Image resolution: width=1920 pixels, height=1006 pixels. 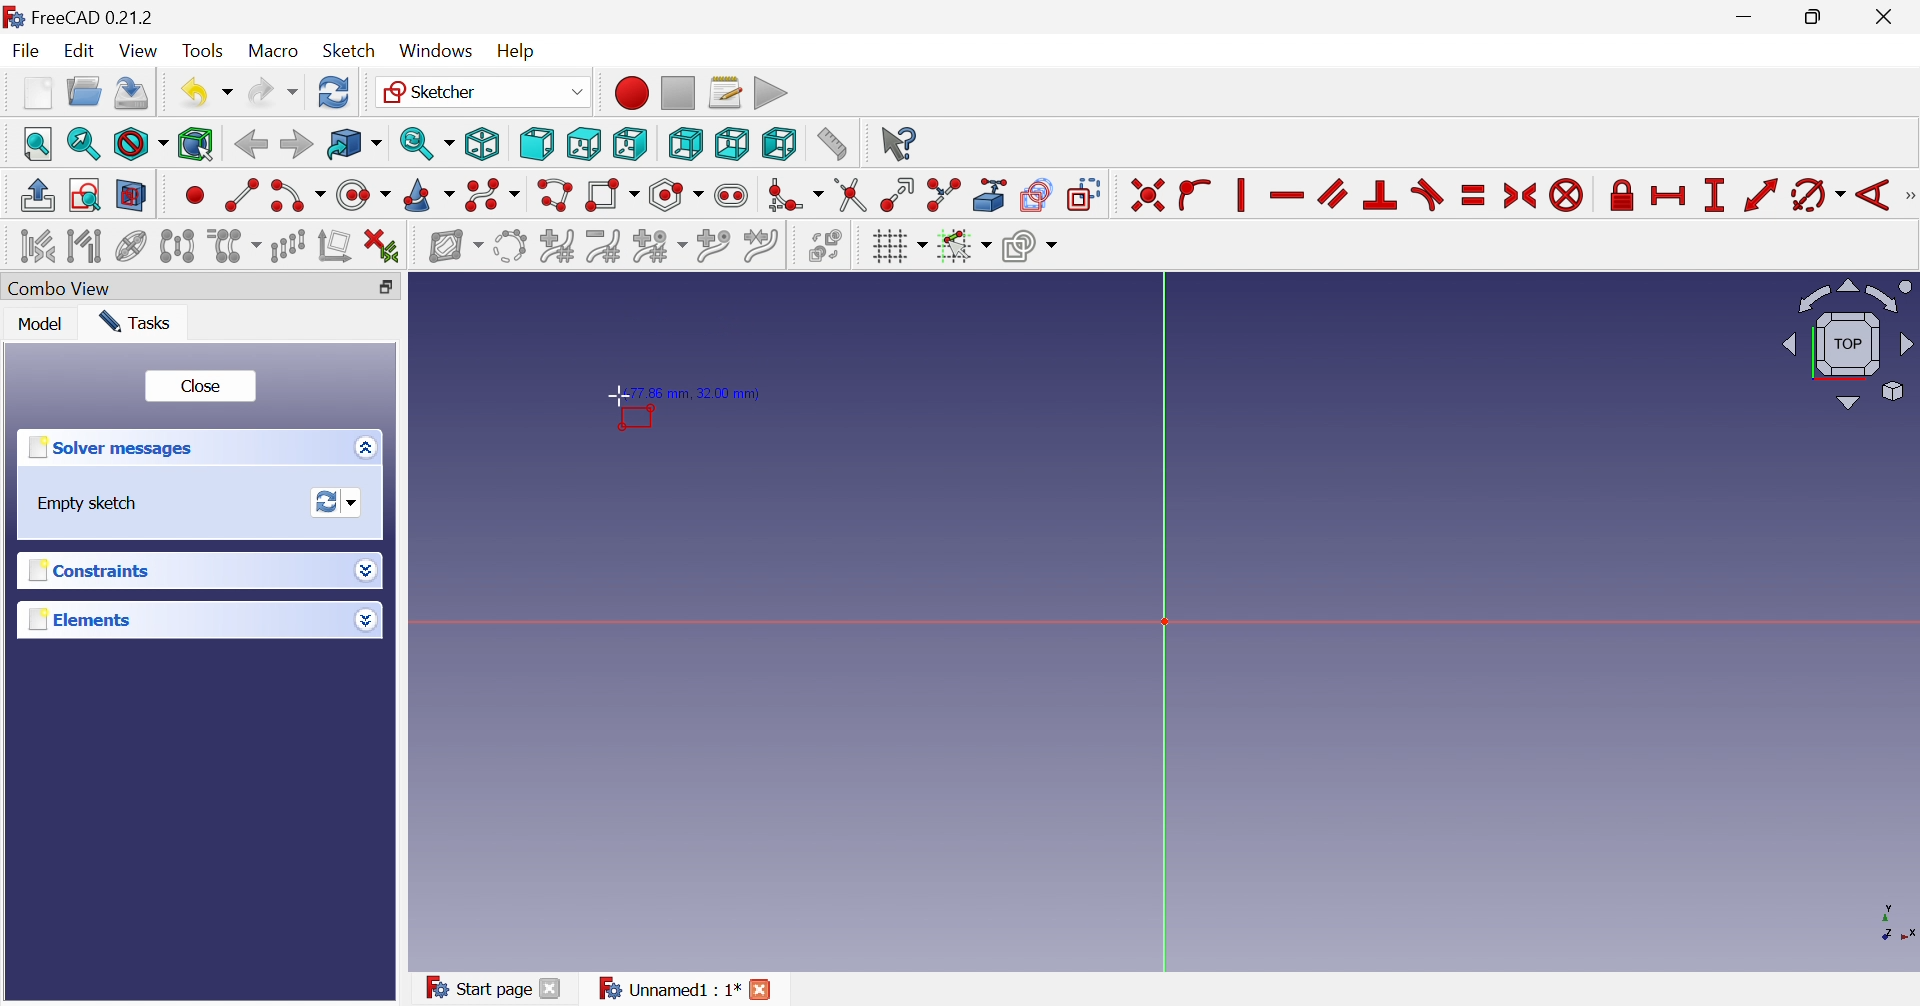 What do you see at coordinates (1669, 196) in the screenshot?
I see `Constrain horizontal distance` at bounding box center [1669, 196].